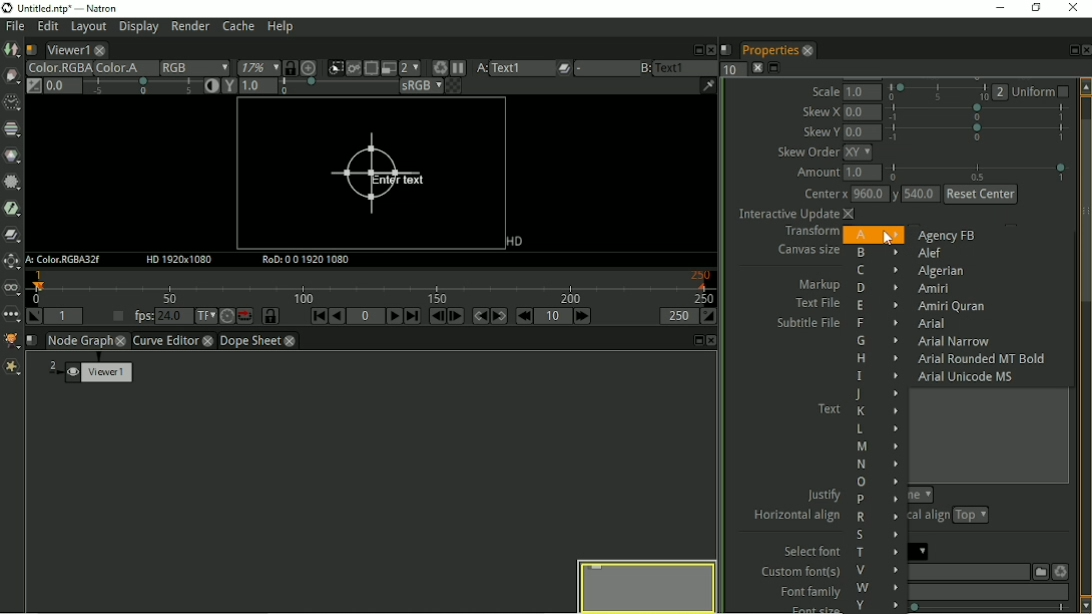  What do you see at coordinates (32, 340) in the screenshot?
I see `Script name` at bounding box center [32, 340].